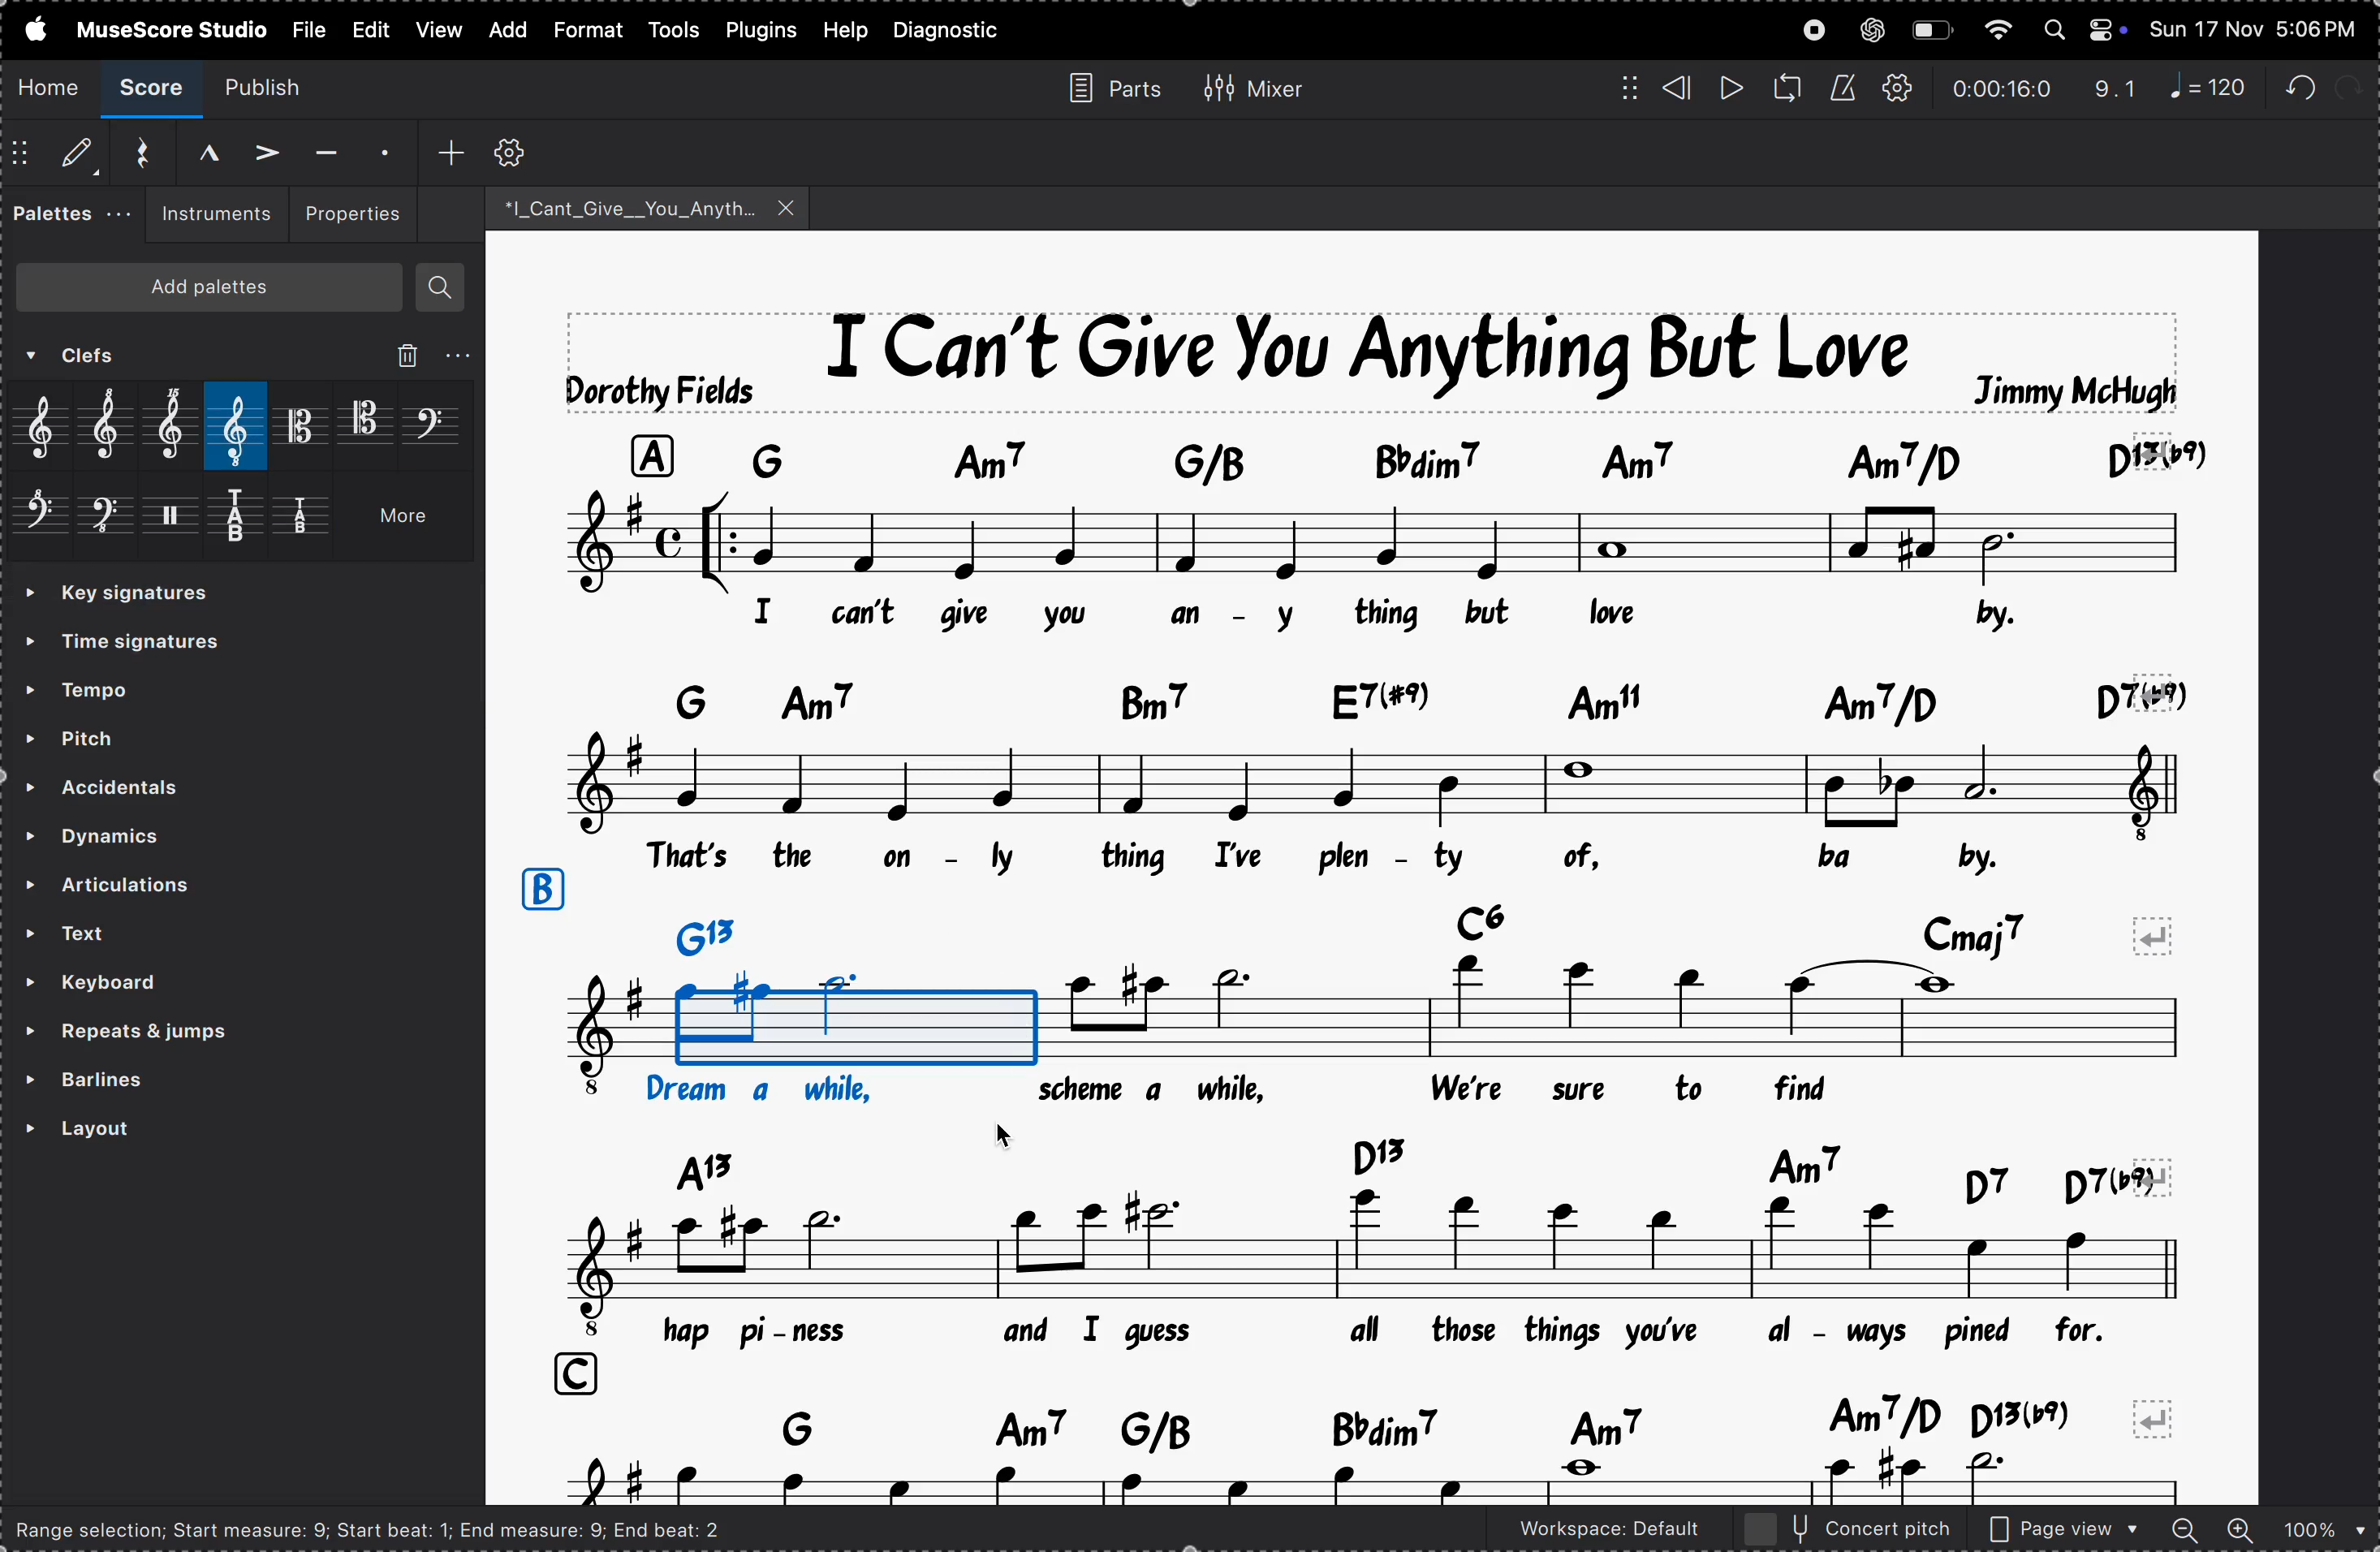 The height and width of the screenshot is (1552, 2380). What do you see at coordinates (1849, 1529) in the screenshot?
I see `concert pitch` at bounding box center [1849, 1529].